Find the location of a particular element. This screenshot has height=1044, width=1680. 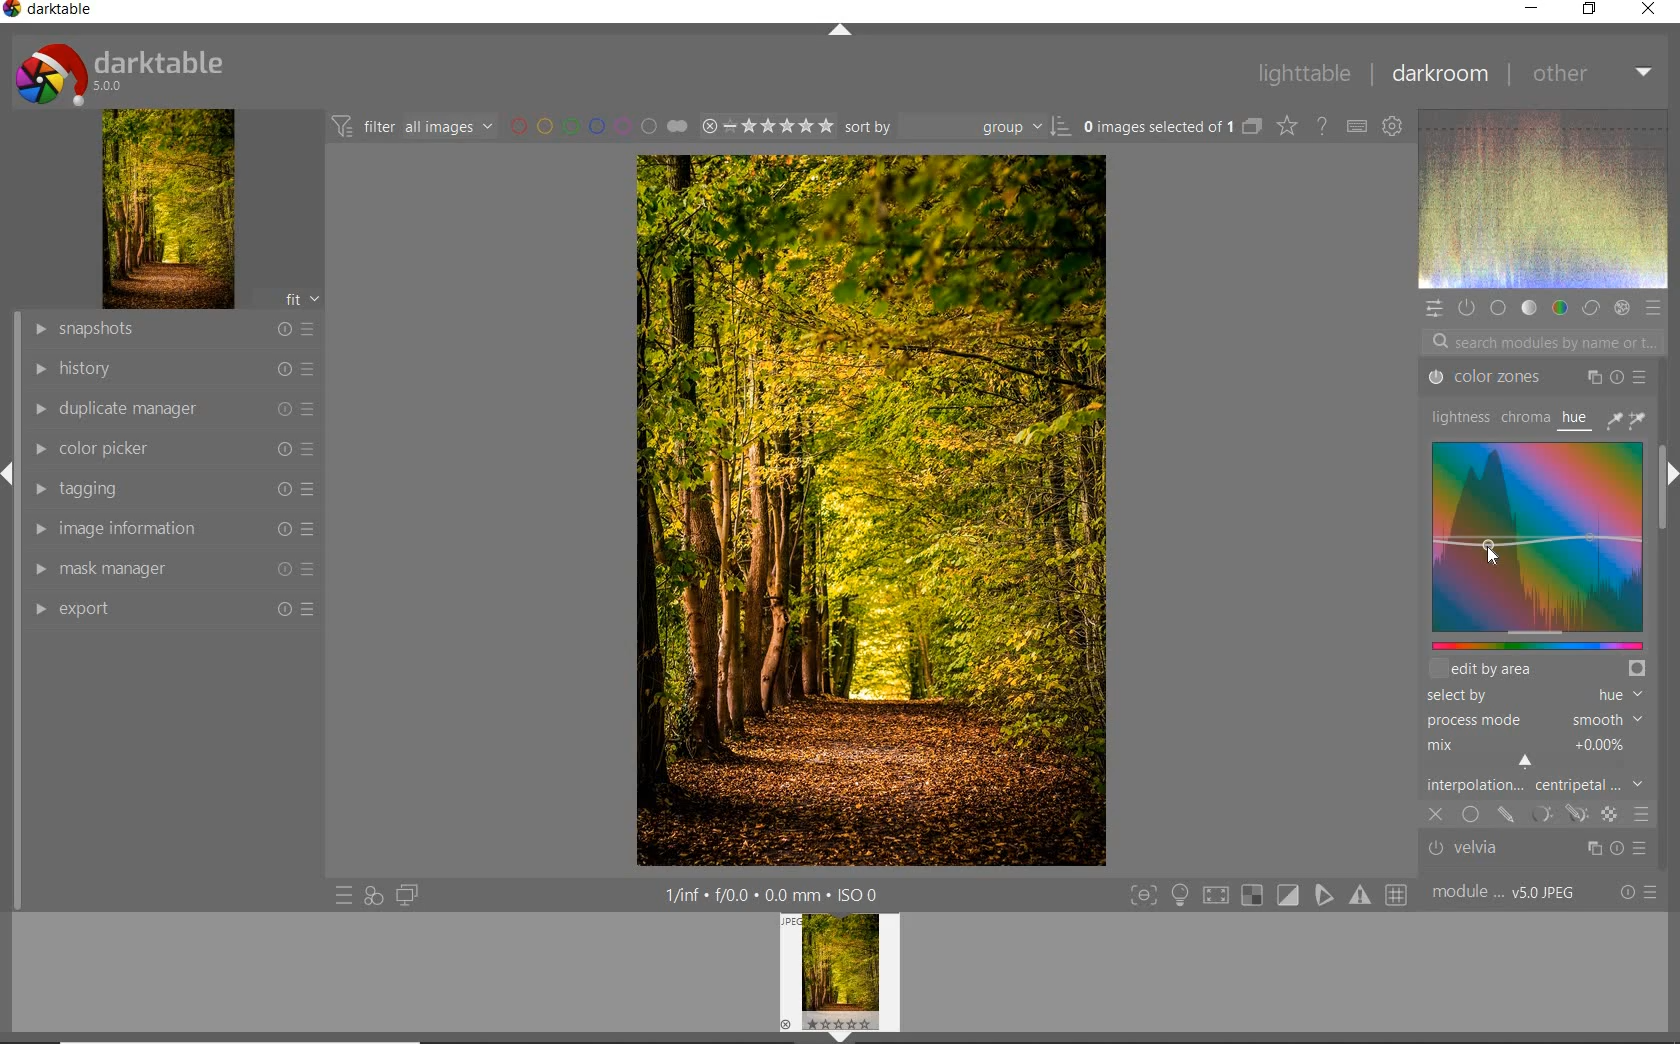

MASK MANAGER is located at coordinates (170, 571).